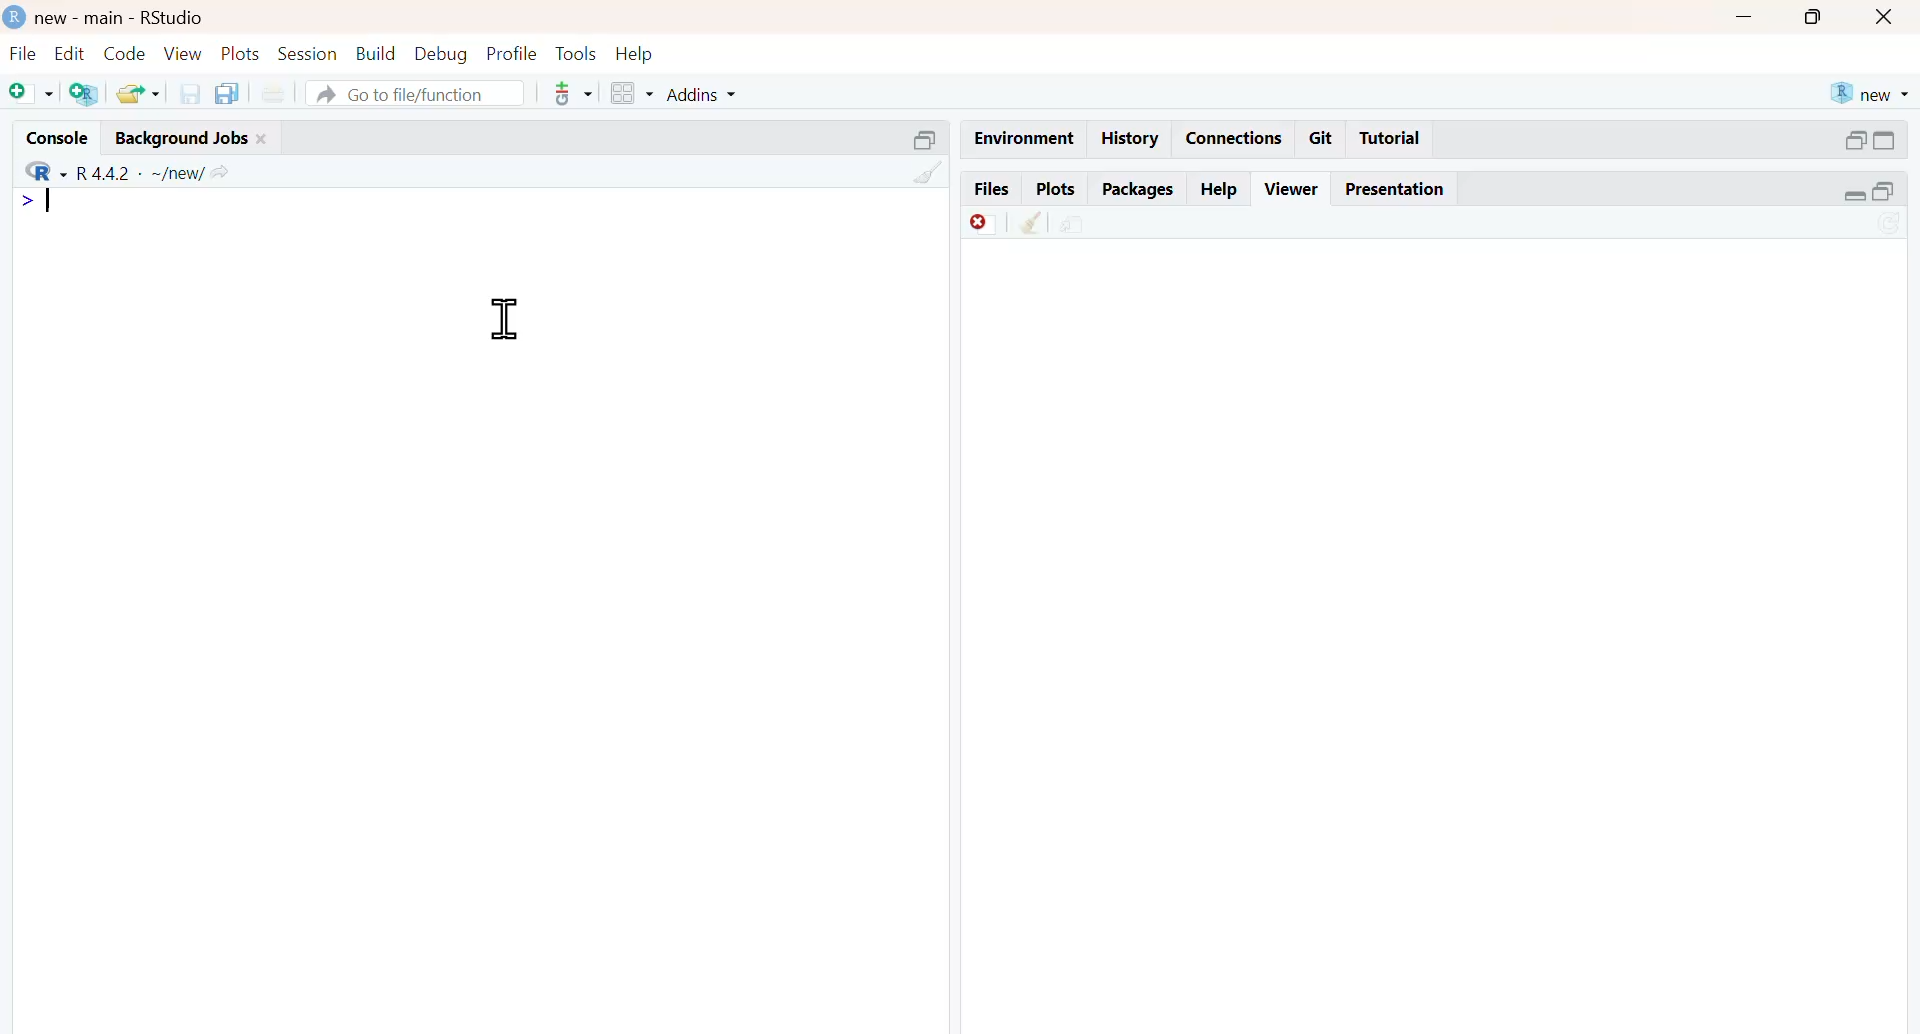 Image resolution: width=1920 pixels, height=1034 pixels. What do you see at coordinates (1890, 225) in the screenshot?
I see `Sync` at bounding box center [1890, 225].